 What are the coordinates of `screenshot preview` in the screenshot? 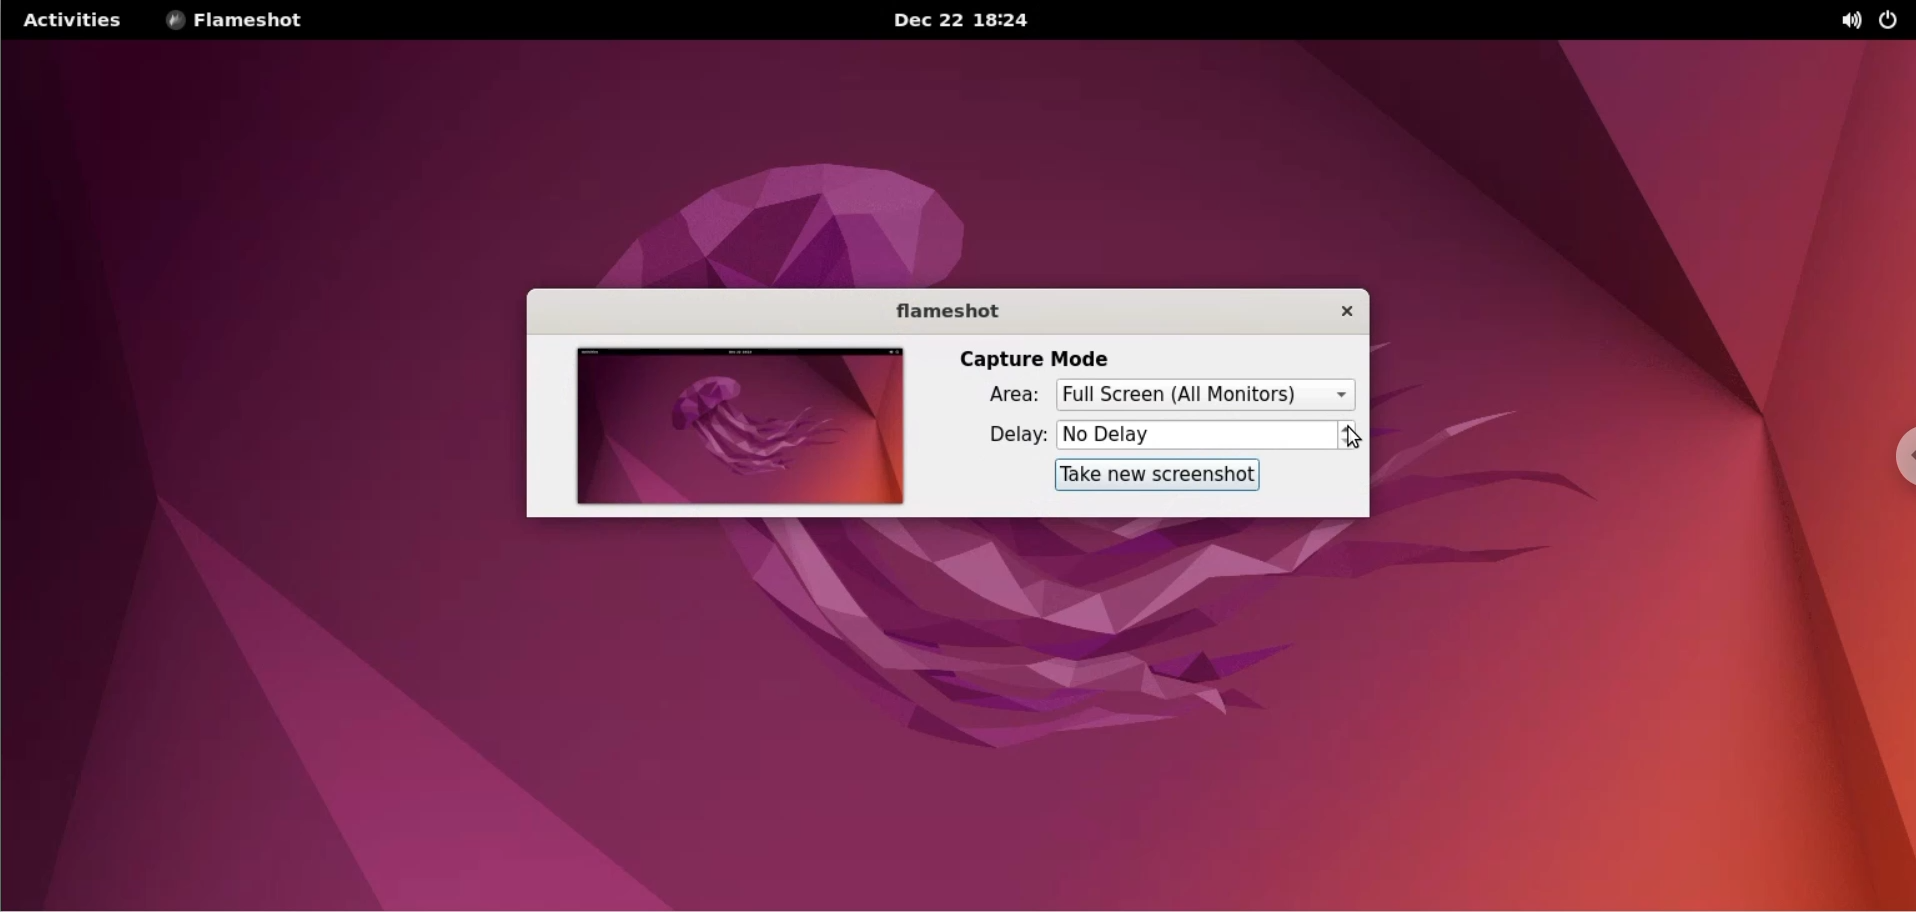 It's located at (740, 424).